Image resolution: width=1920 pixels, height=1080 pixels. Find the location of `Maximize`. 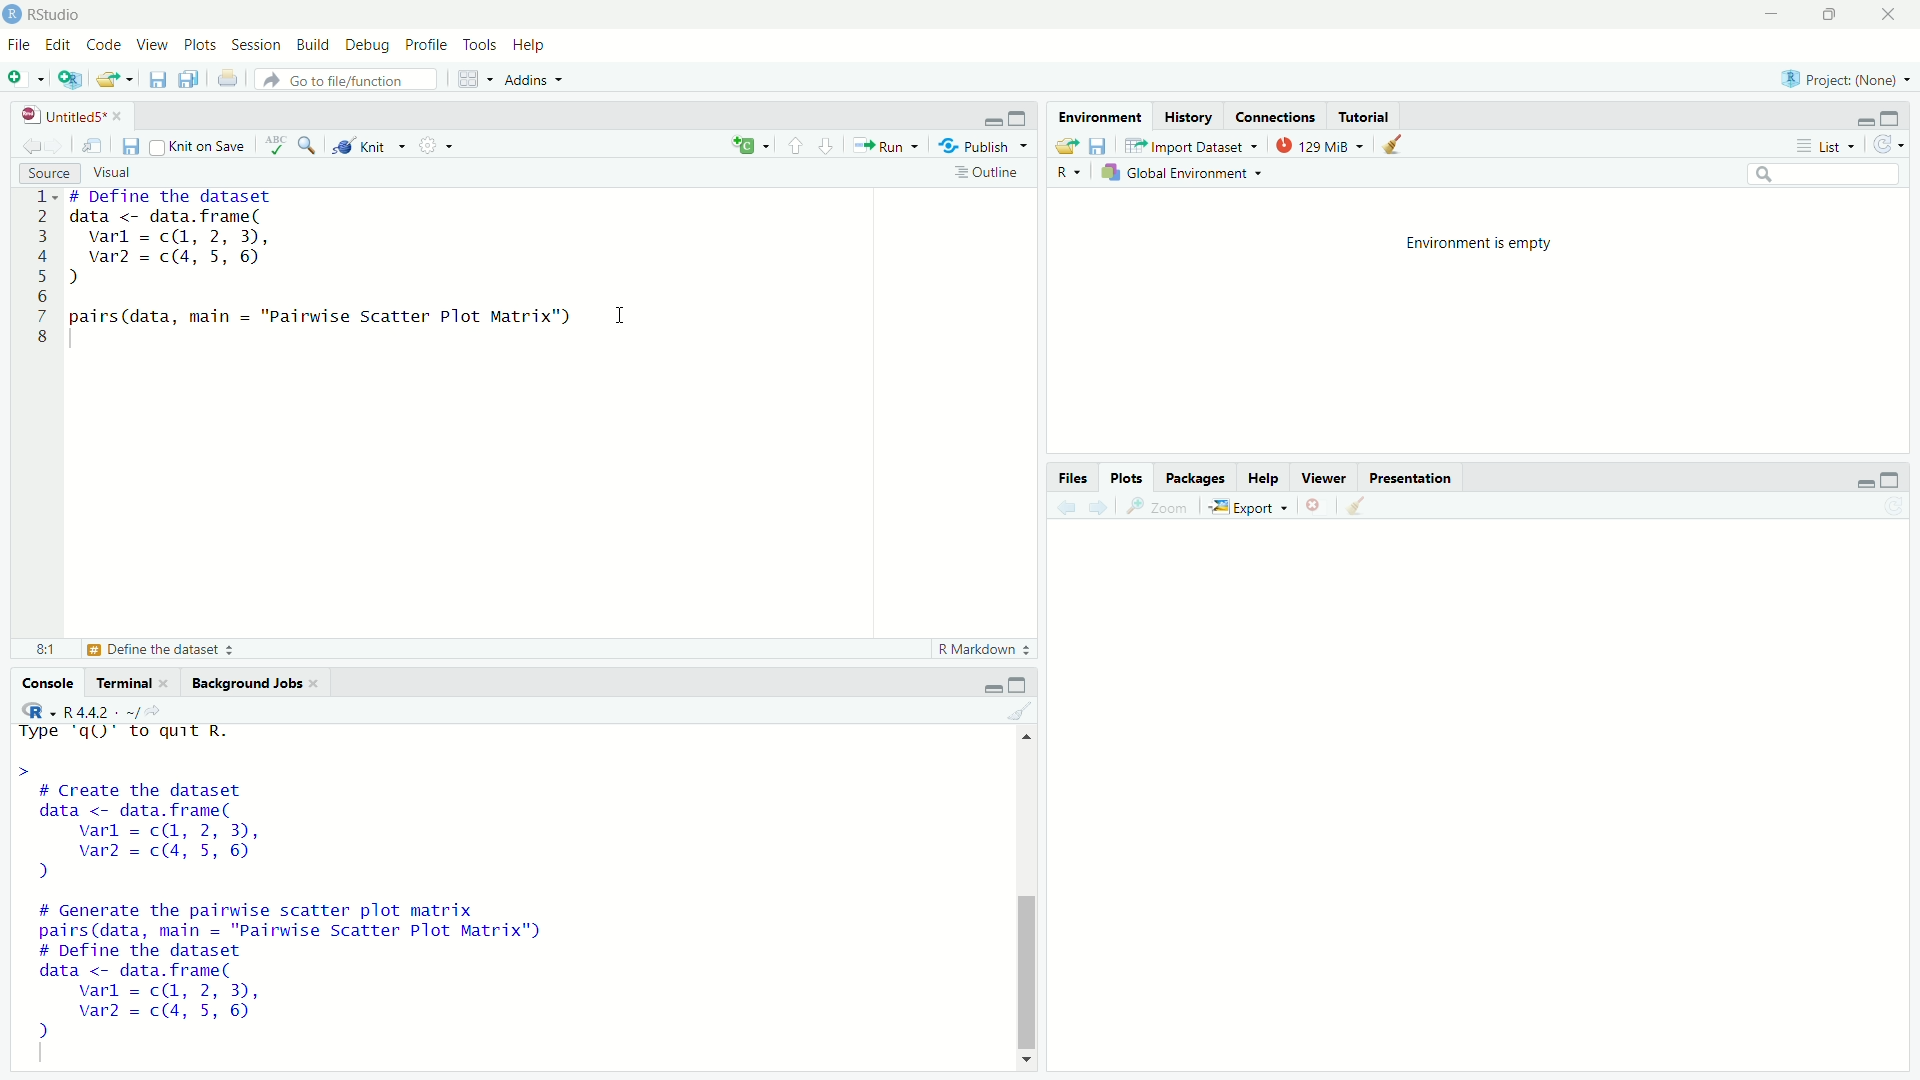

Maximize is located at coordinates (1891, 120).